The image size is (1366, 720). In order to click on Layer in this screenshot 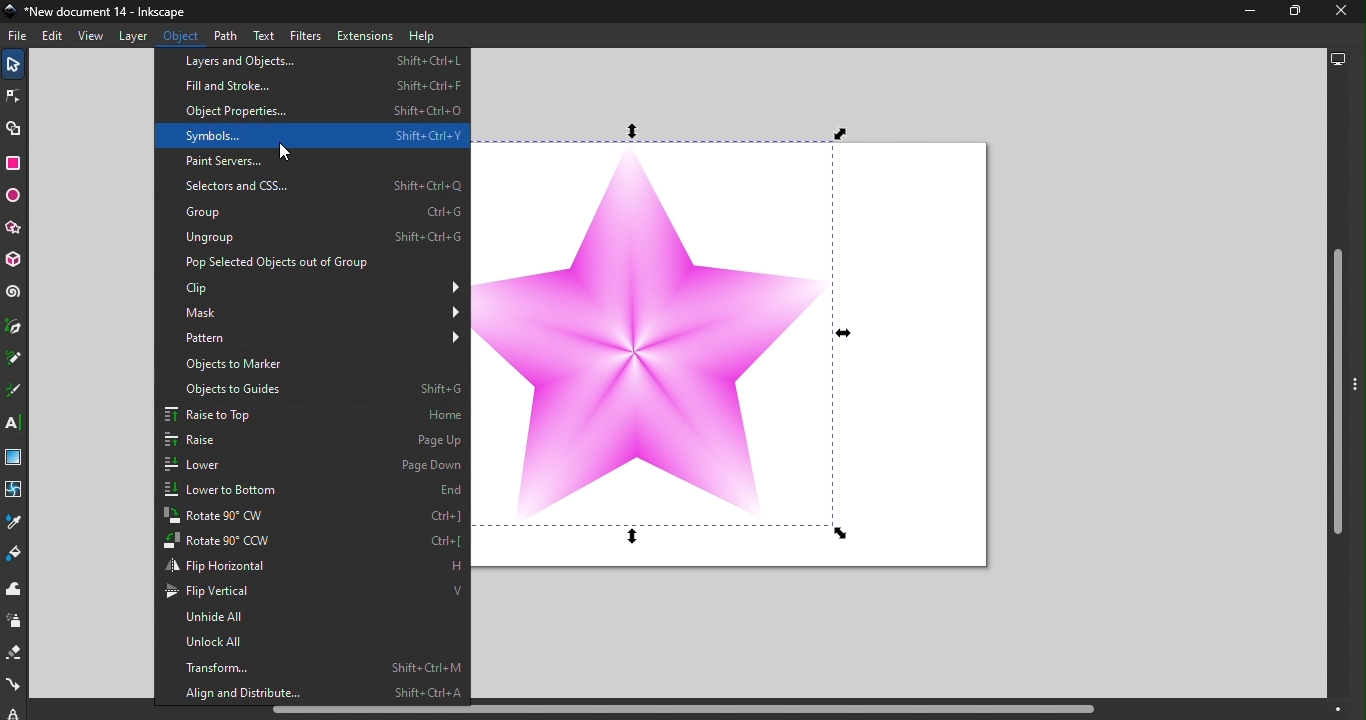, I will do `click(134, 35)`.